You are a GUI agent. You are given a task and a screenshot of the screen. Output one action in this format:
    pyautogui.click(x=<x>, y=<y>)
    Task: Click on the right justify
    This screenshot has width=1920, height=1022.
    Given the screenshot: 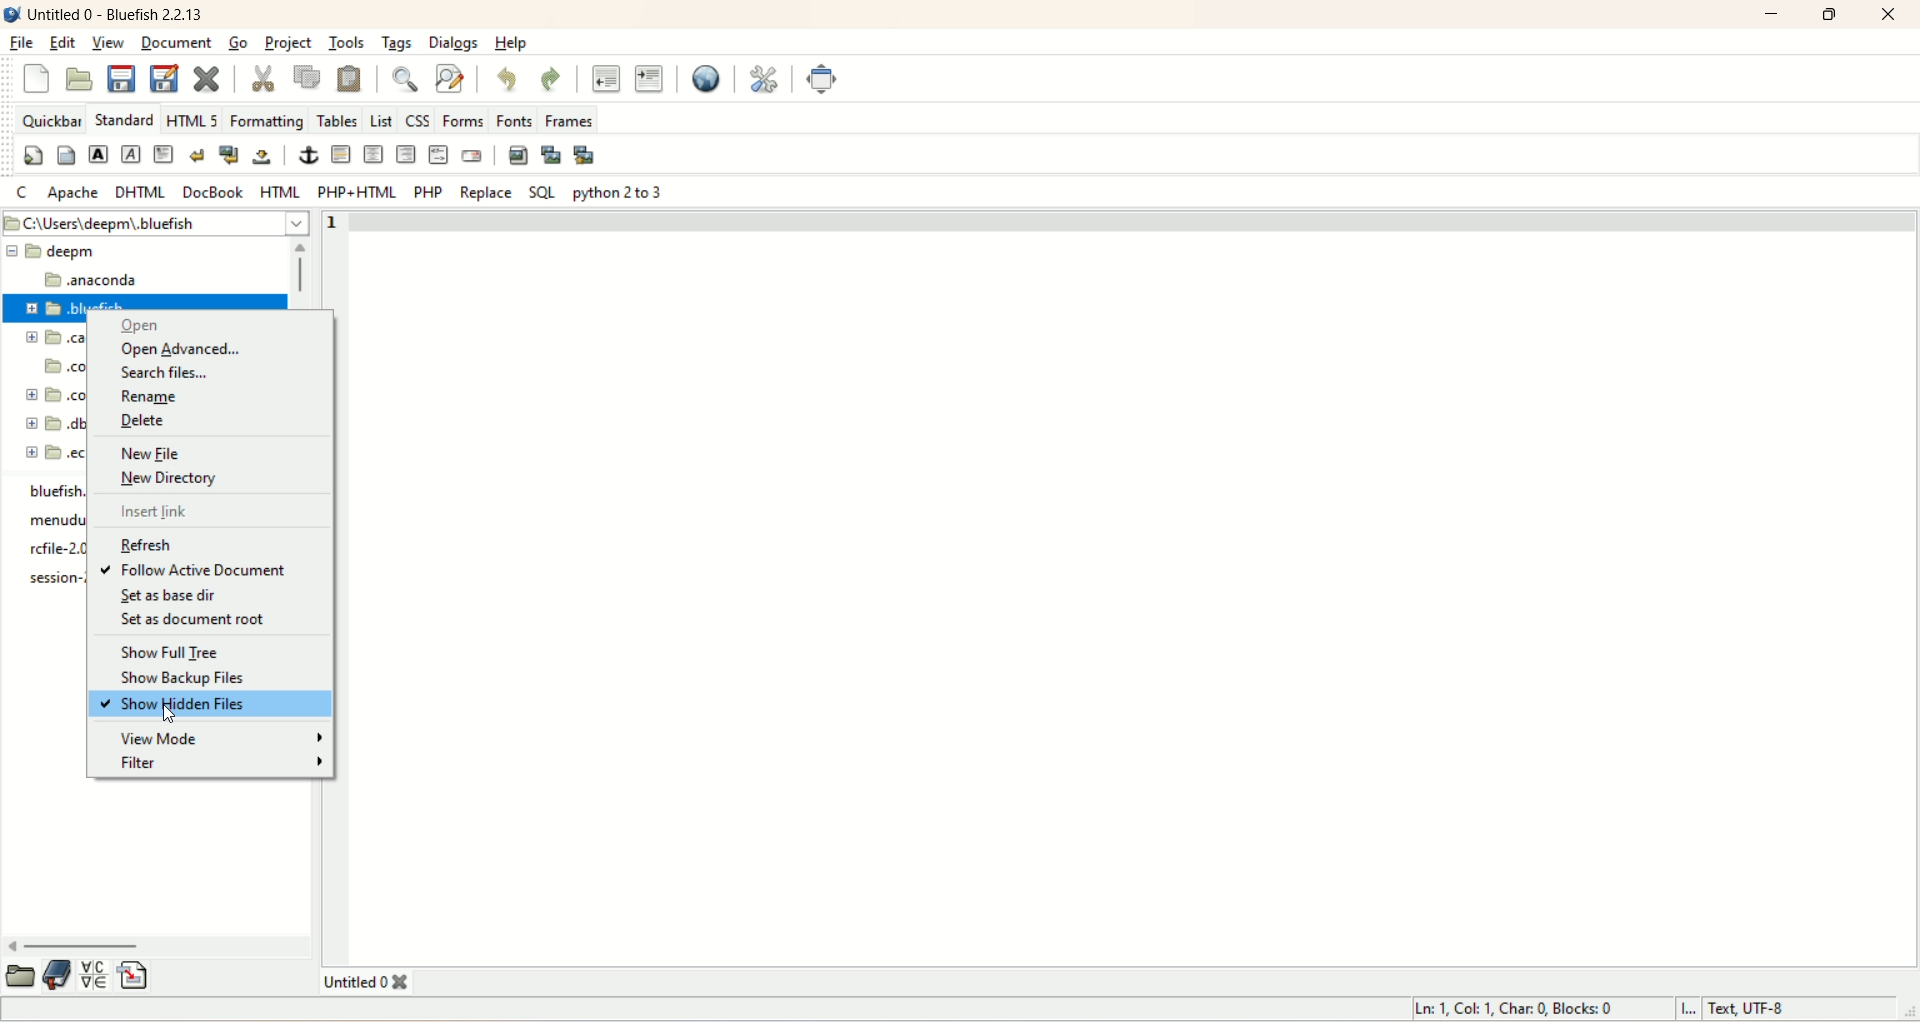 What is the action you would take?
    pyautogui.click(x=405, y=156)
    